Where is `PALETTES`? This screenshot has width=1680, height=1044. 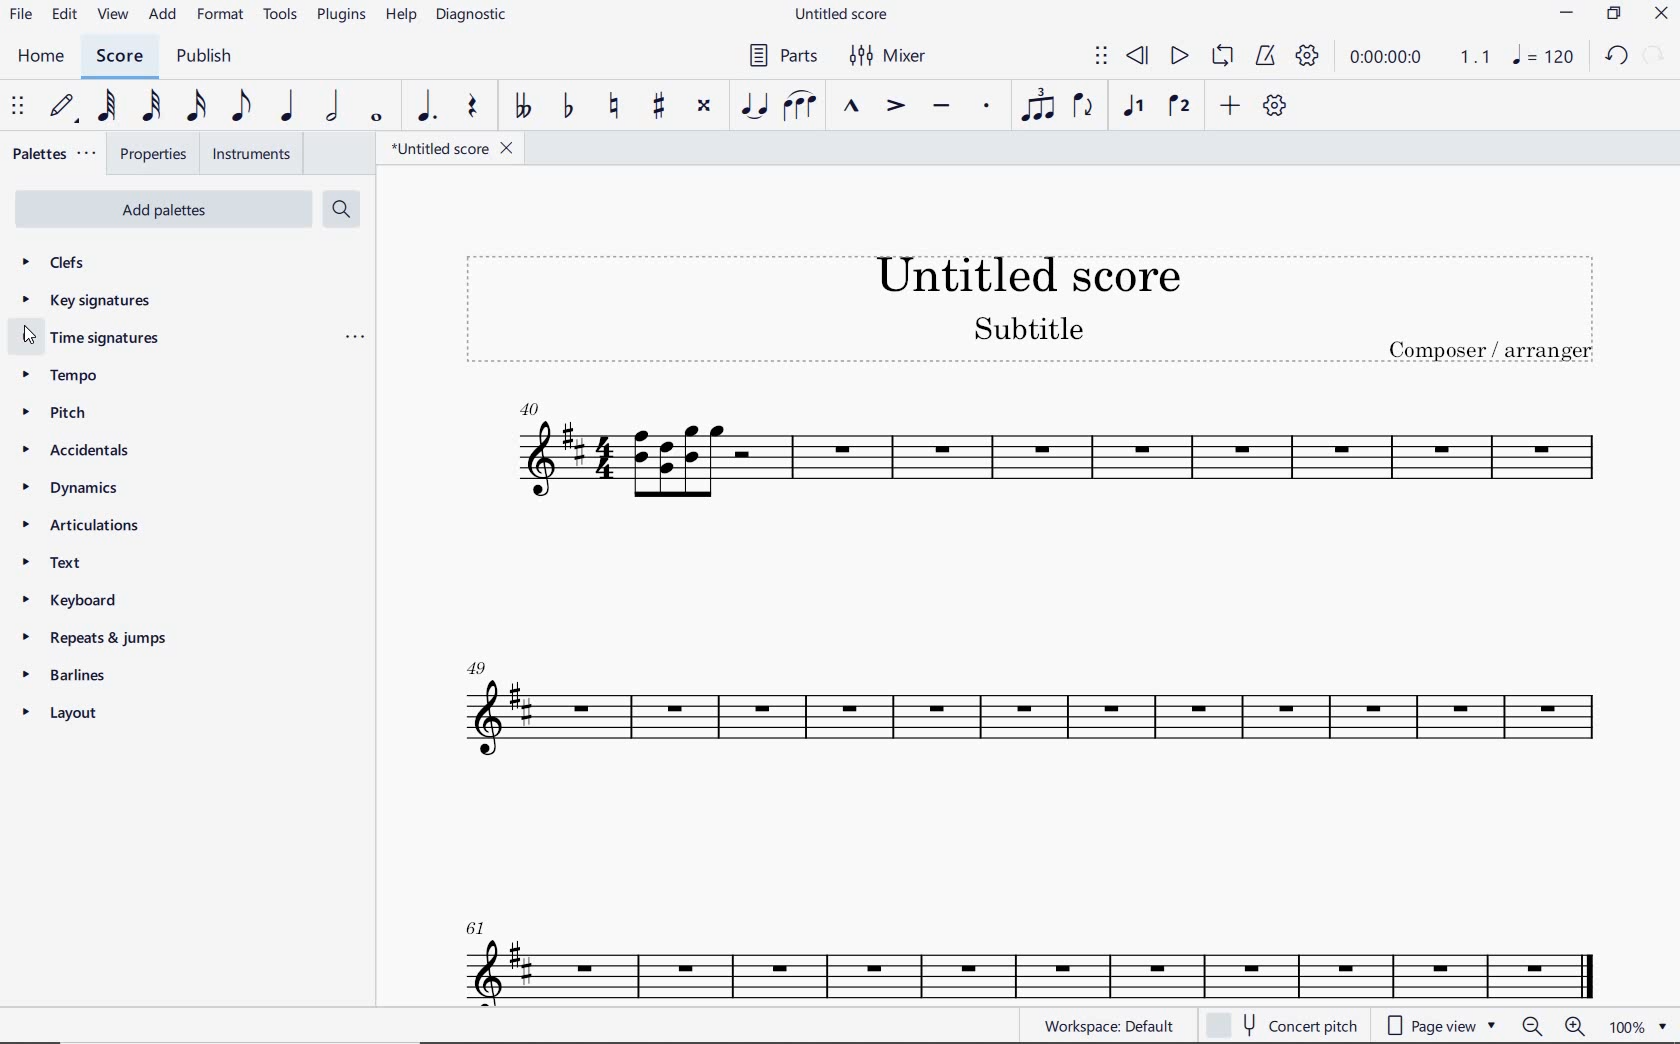
PALETTES is located at coordinates (55, 154).